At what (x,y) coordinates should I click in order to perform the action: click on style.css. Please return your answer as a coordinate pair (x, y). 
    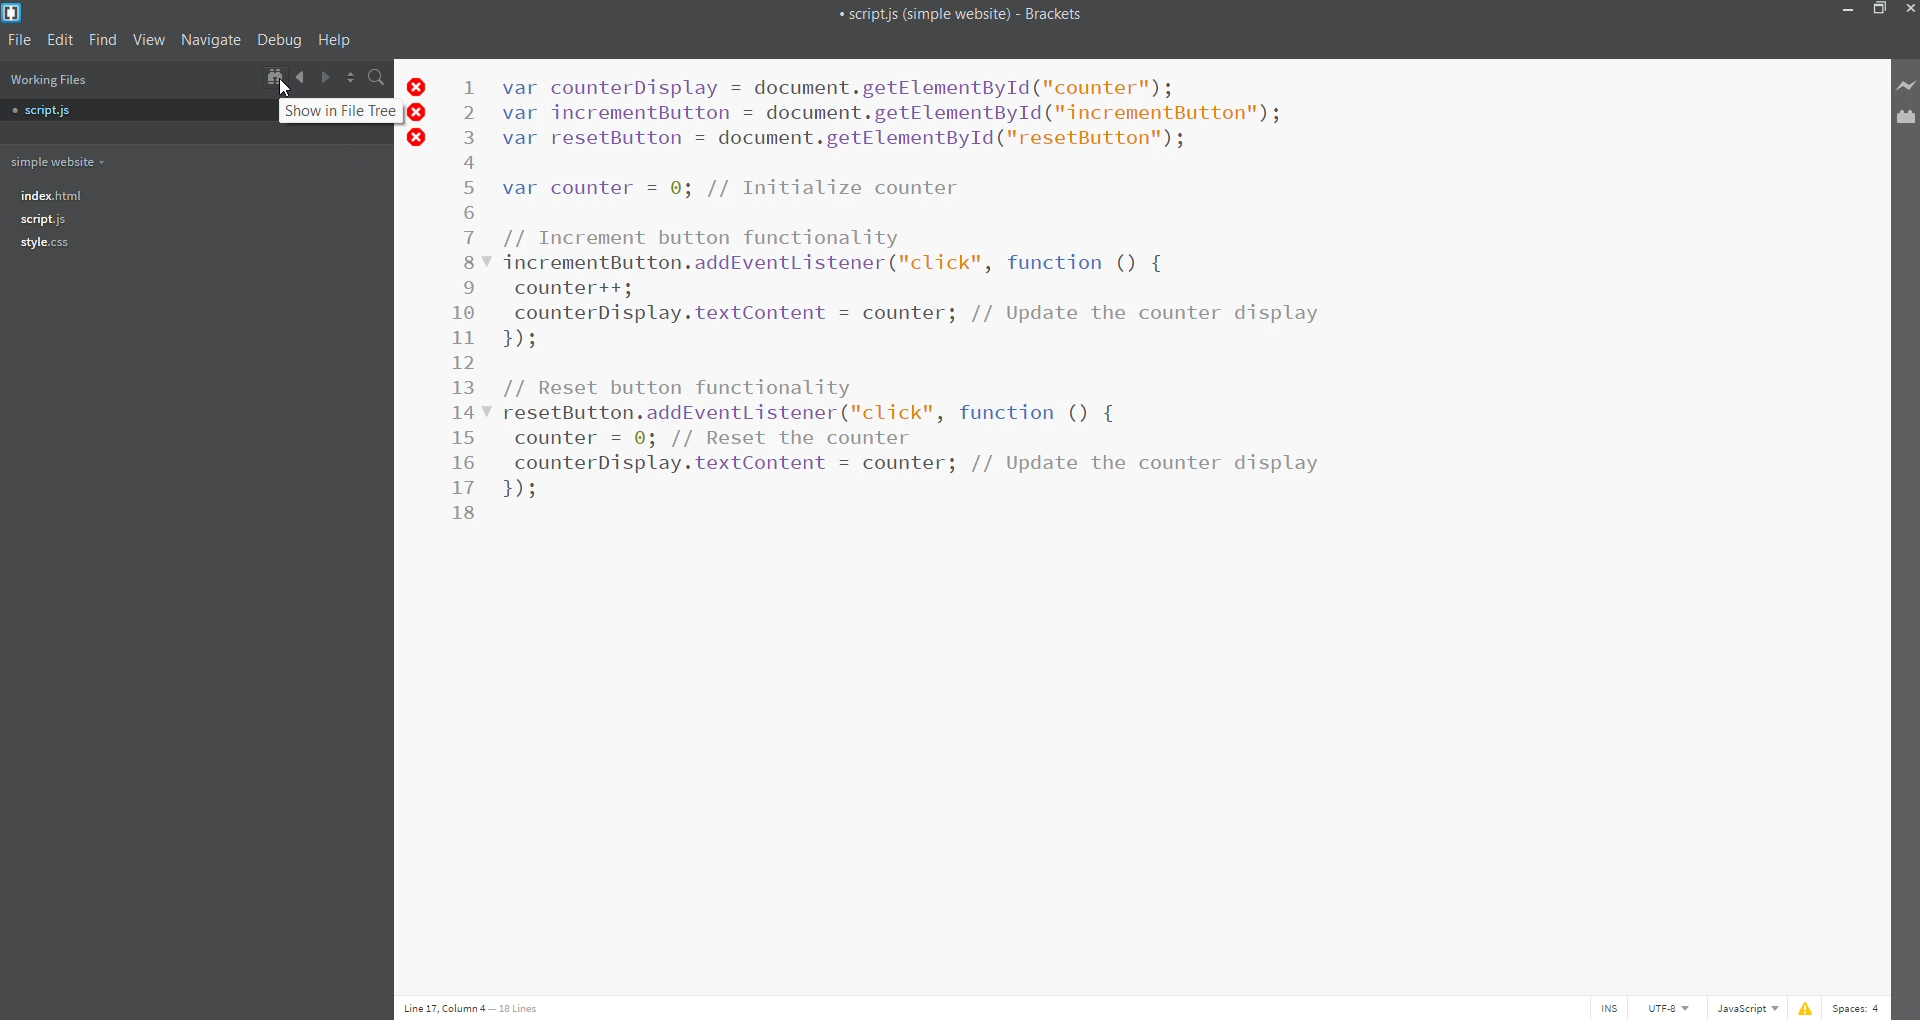
    Looking at the image, I should click on (45, 243).